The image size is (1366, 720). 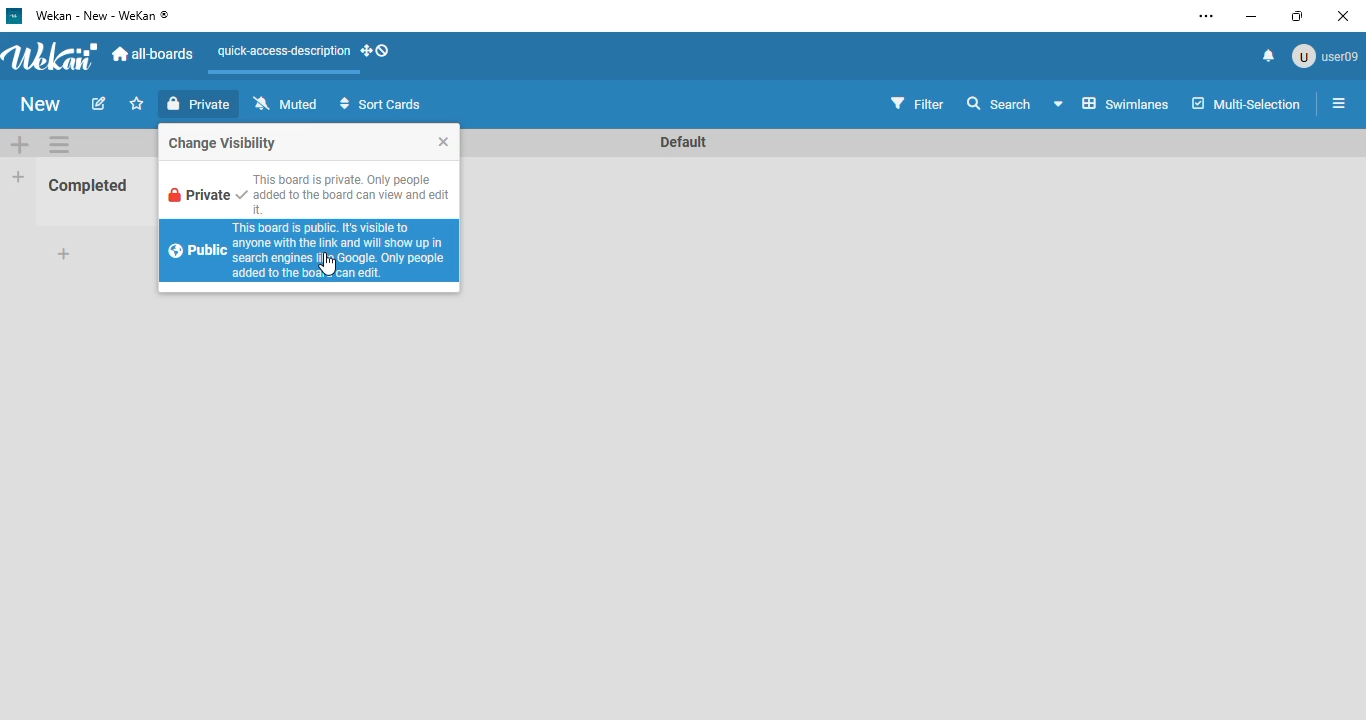 What do you see at coordinates (1343, 17) in the screenshot?
I see `close` at bounding box center [1343, 17].